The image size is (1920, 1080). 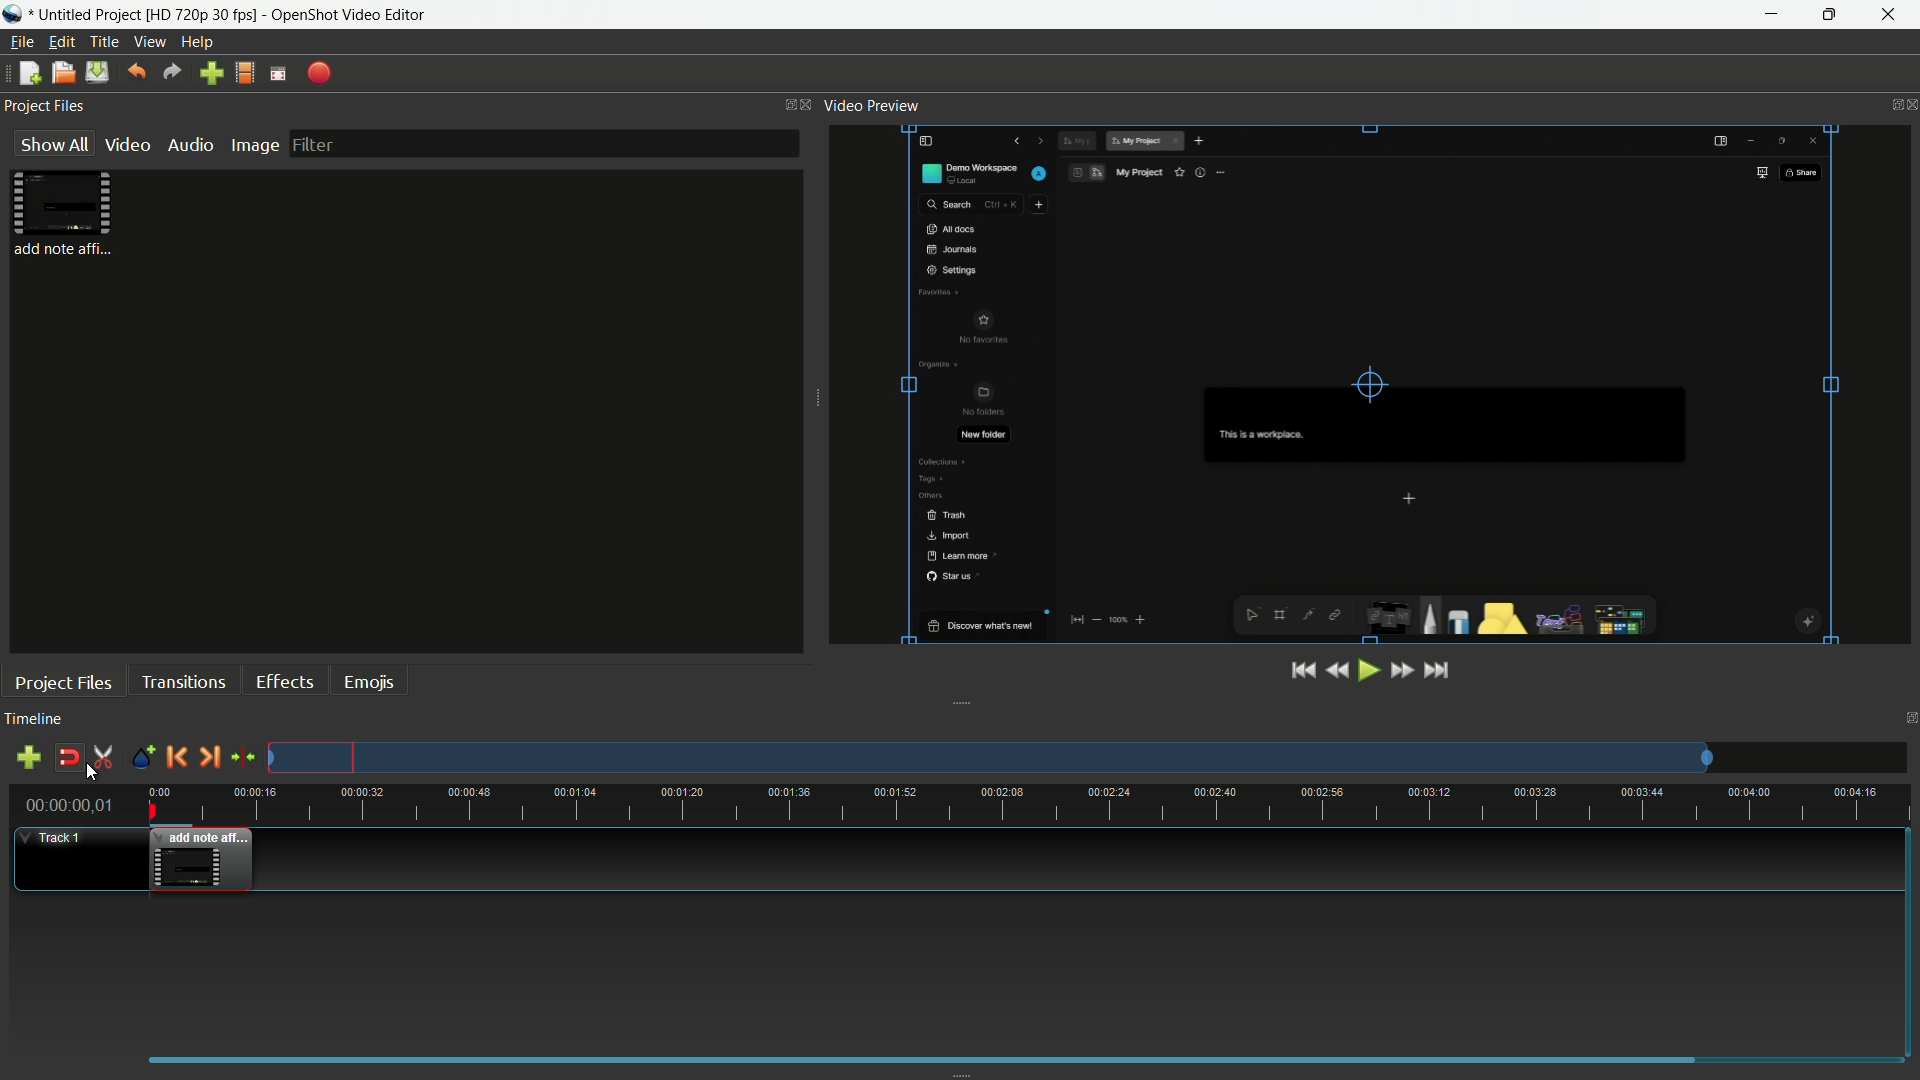 What do you see at coordinates (1366, 670) in the screenshot?
I see `play or pause` at bounding box center [1366, 670].